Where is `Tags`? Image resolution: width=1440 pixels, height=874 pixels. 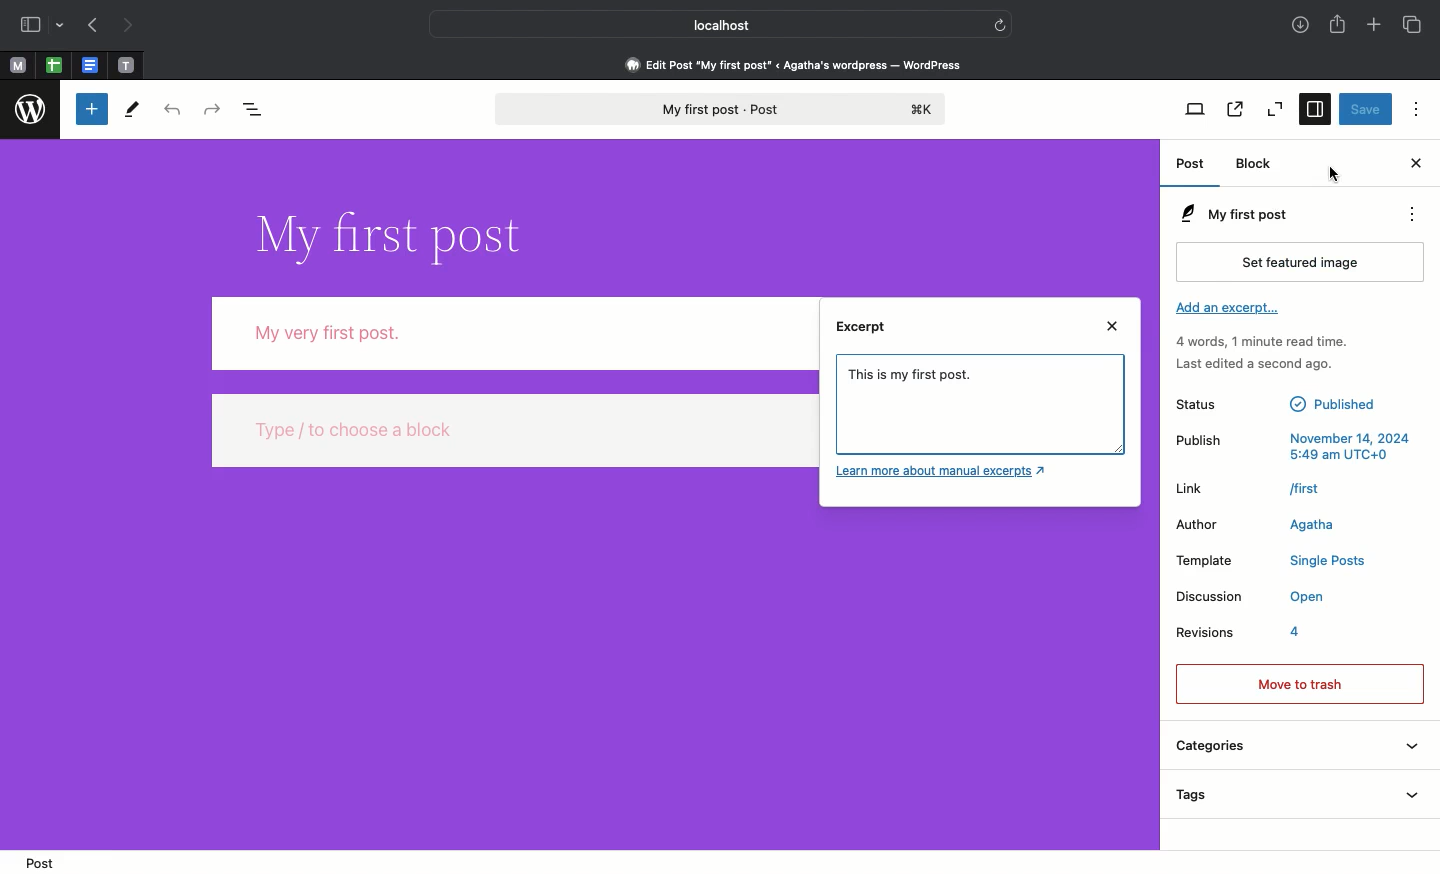 Tags is located at coordinates (1295, 797).